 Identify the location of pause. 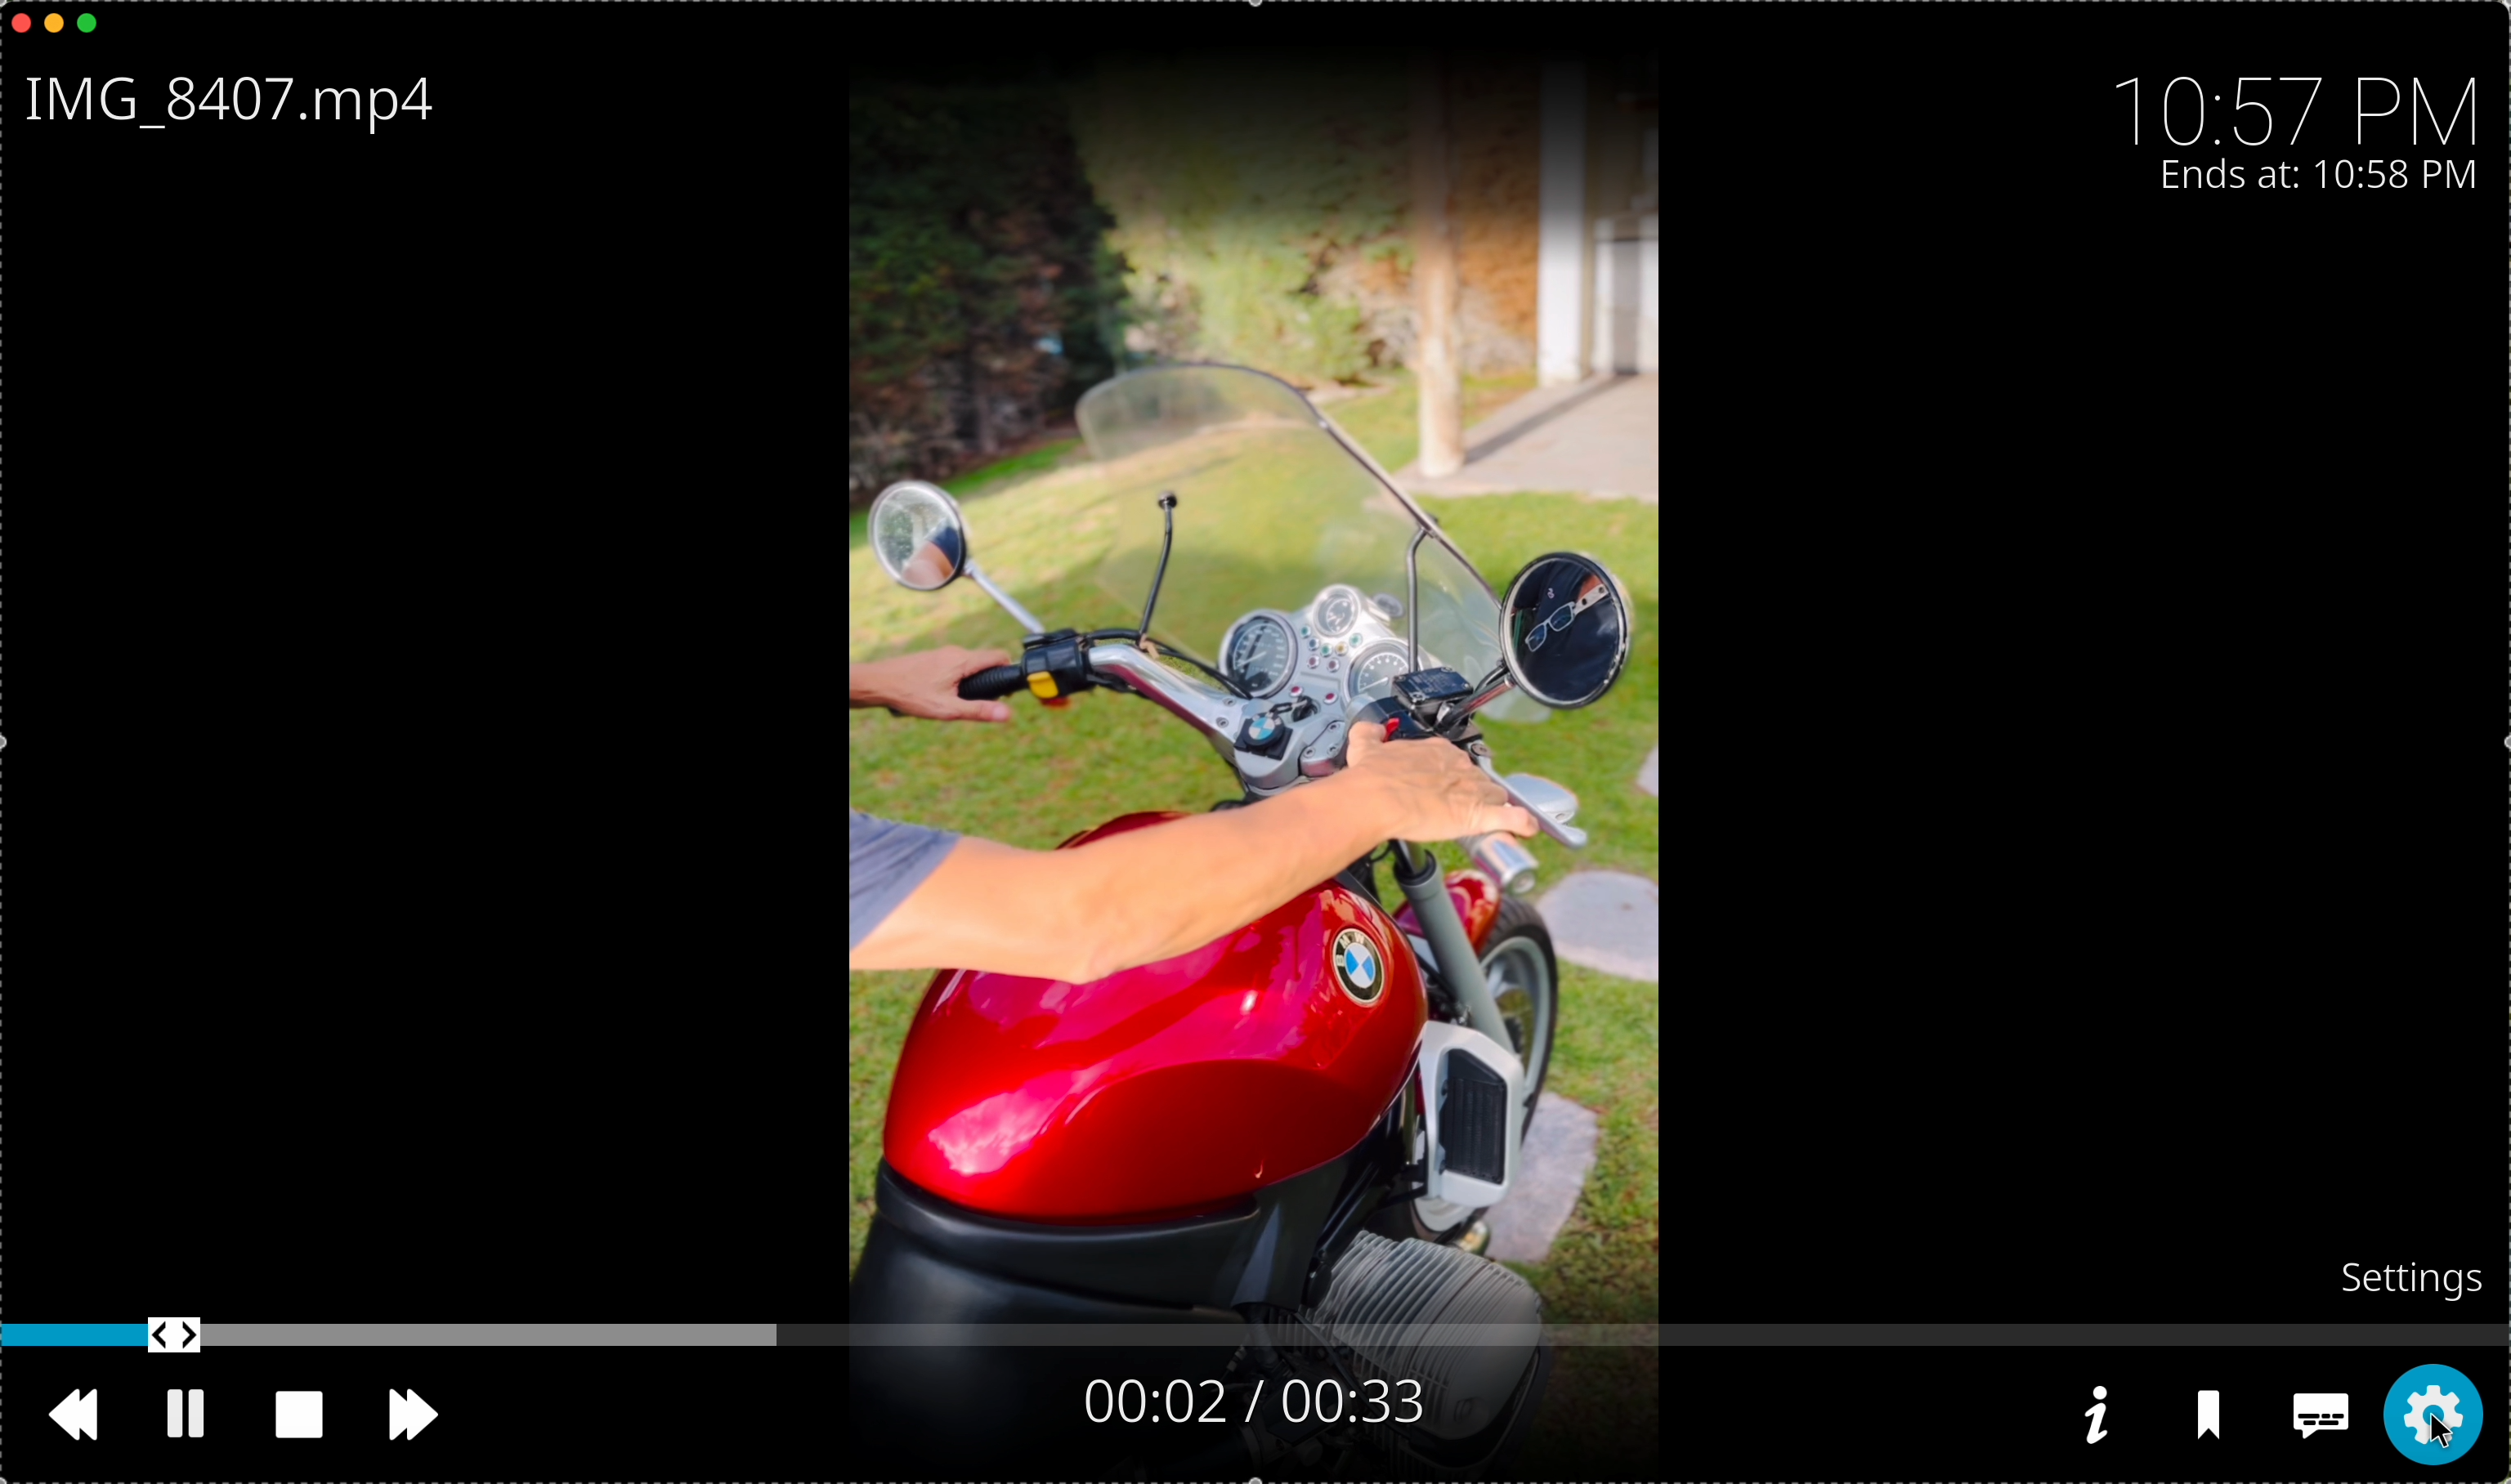
(188, 1414).